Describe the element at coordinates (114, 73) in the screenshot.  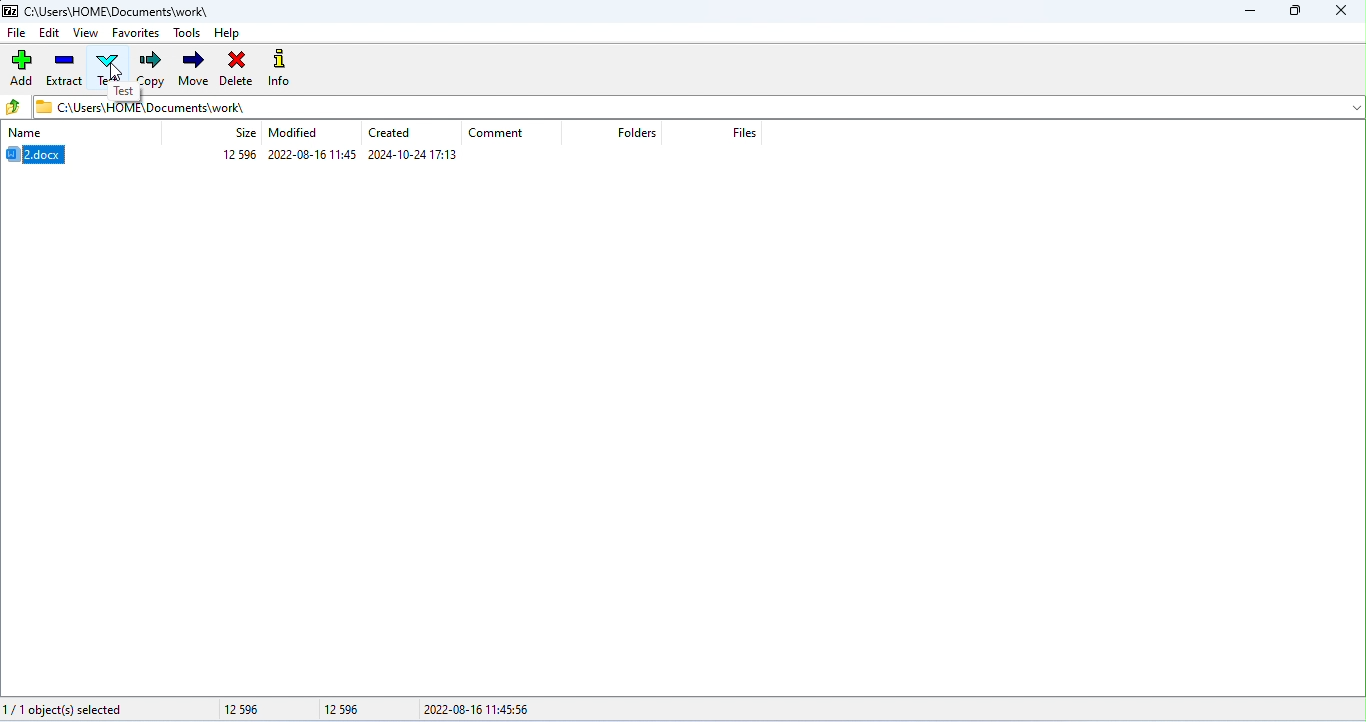
I see `cursor` at that location.